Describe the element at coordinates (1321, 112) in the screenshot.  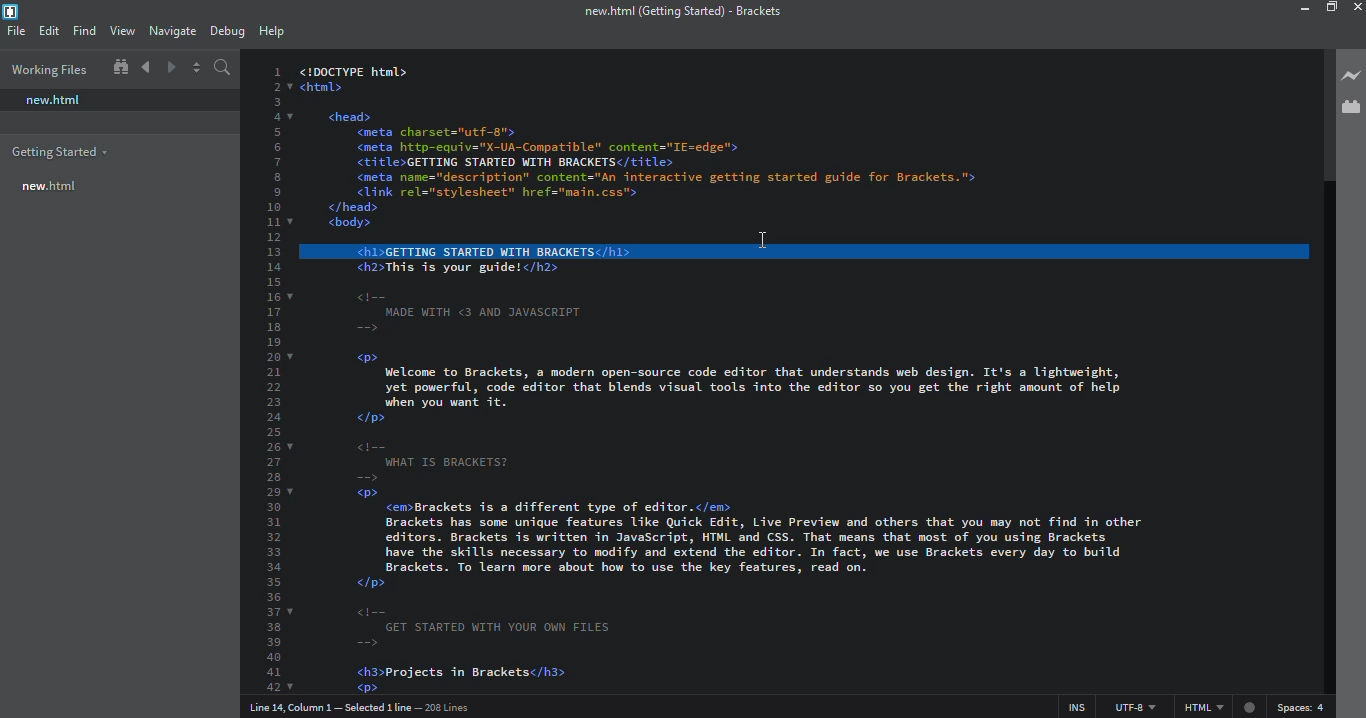
I see `scroll bar` at that location.